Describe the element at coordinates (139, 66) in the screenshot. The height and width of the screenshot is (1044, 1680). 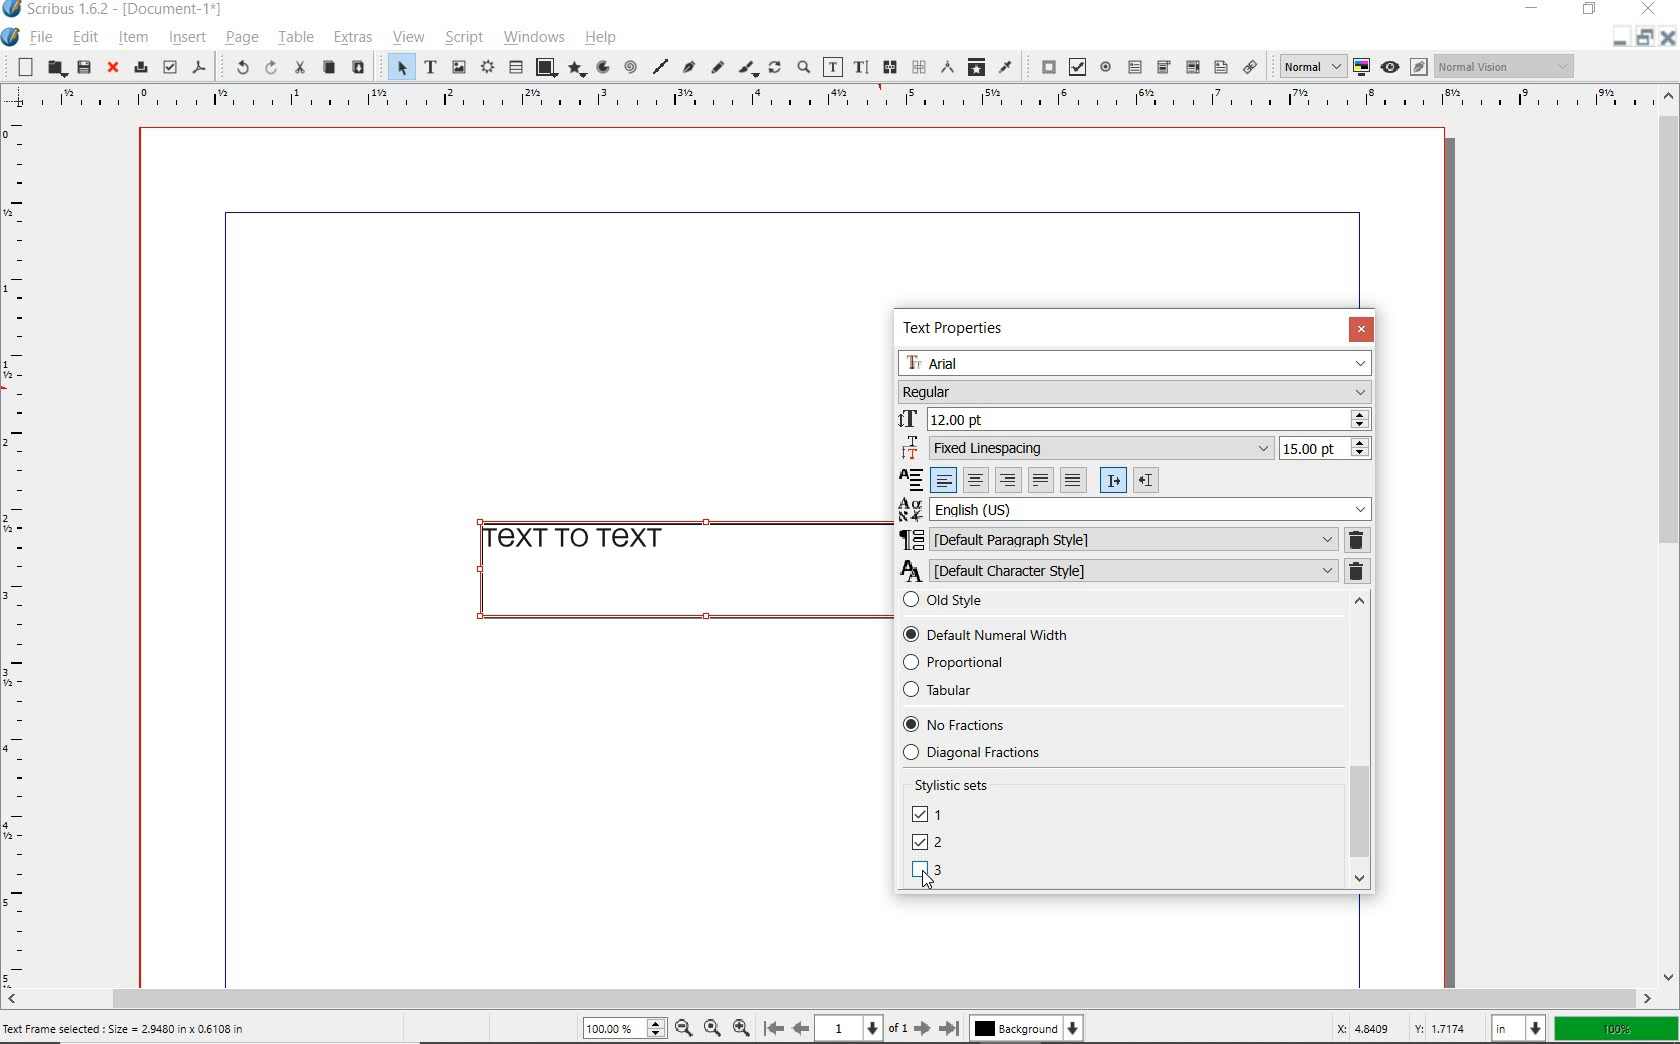
I see `print` at that location.